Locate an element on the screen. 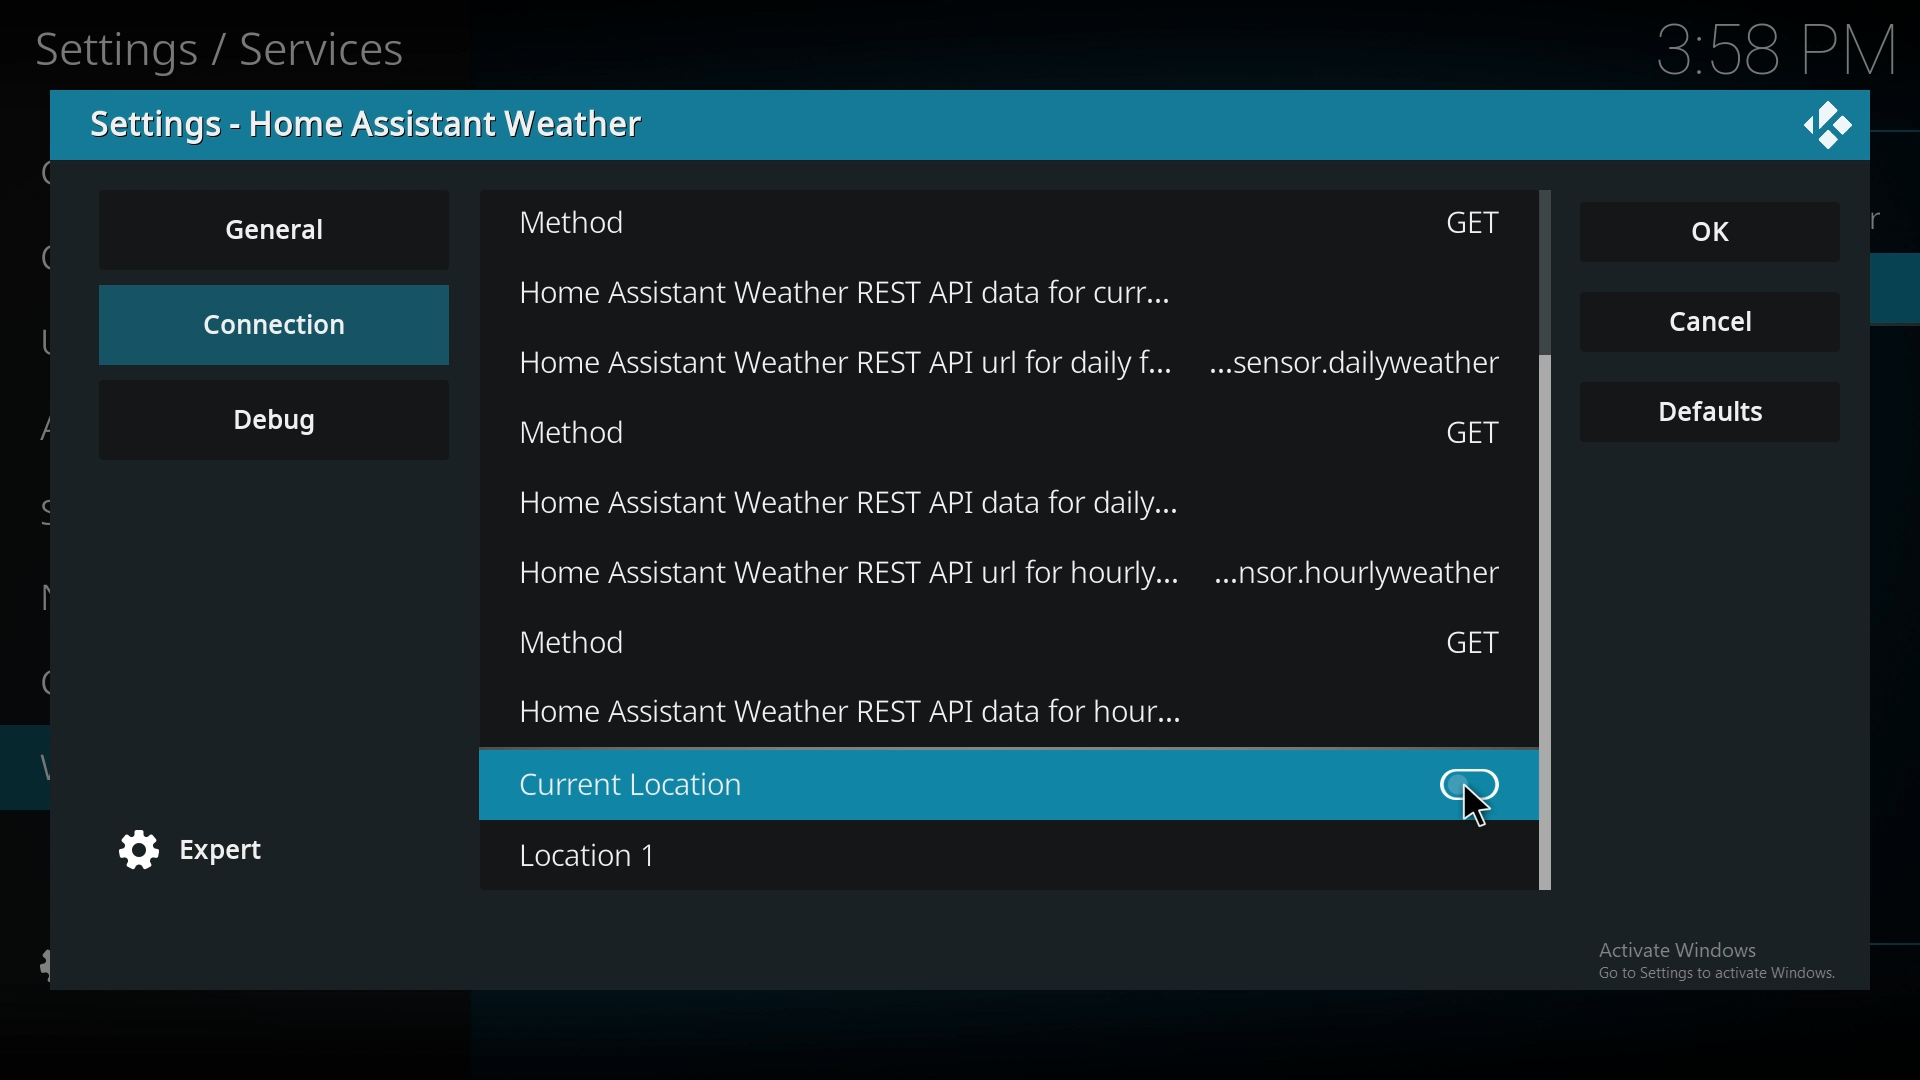  scroll bar is located at coordinates (1548, 538).